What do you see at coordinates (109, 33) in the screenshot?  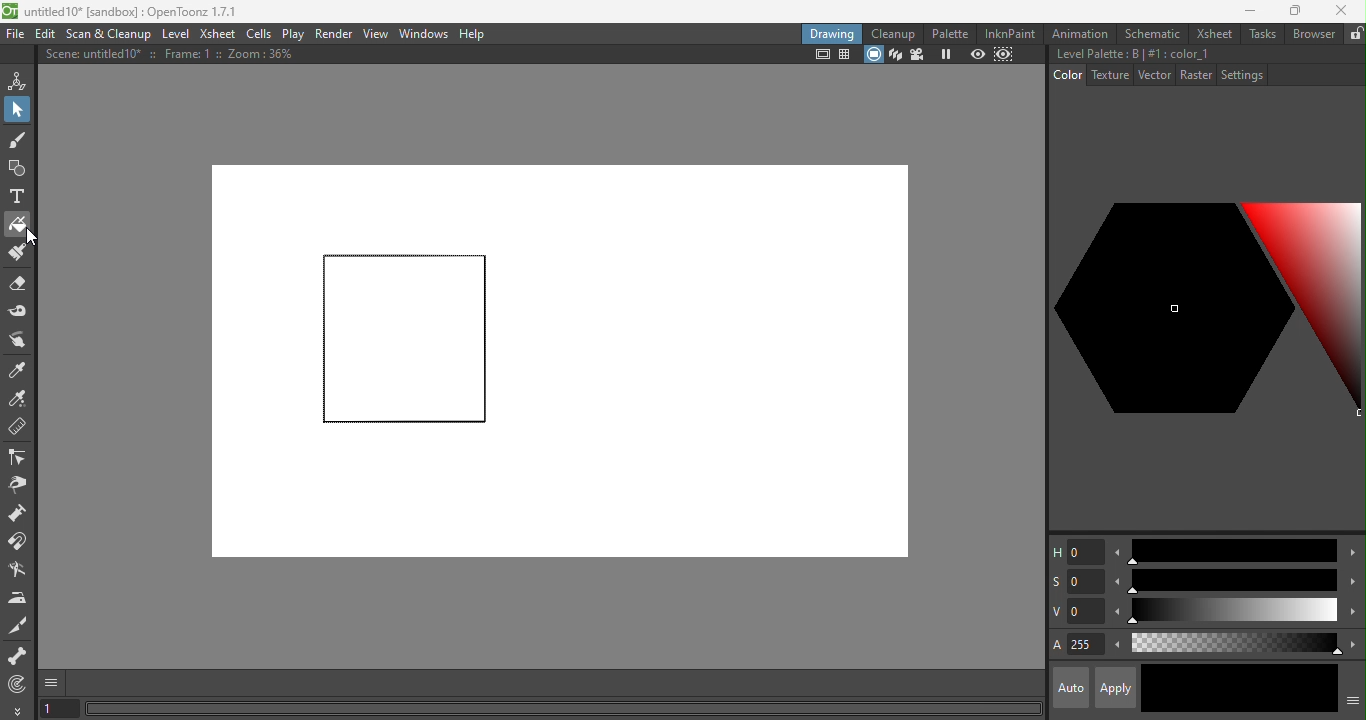 I see `Scan & Cleanup` at bounding box center [109, 33].